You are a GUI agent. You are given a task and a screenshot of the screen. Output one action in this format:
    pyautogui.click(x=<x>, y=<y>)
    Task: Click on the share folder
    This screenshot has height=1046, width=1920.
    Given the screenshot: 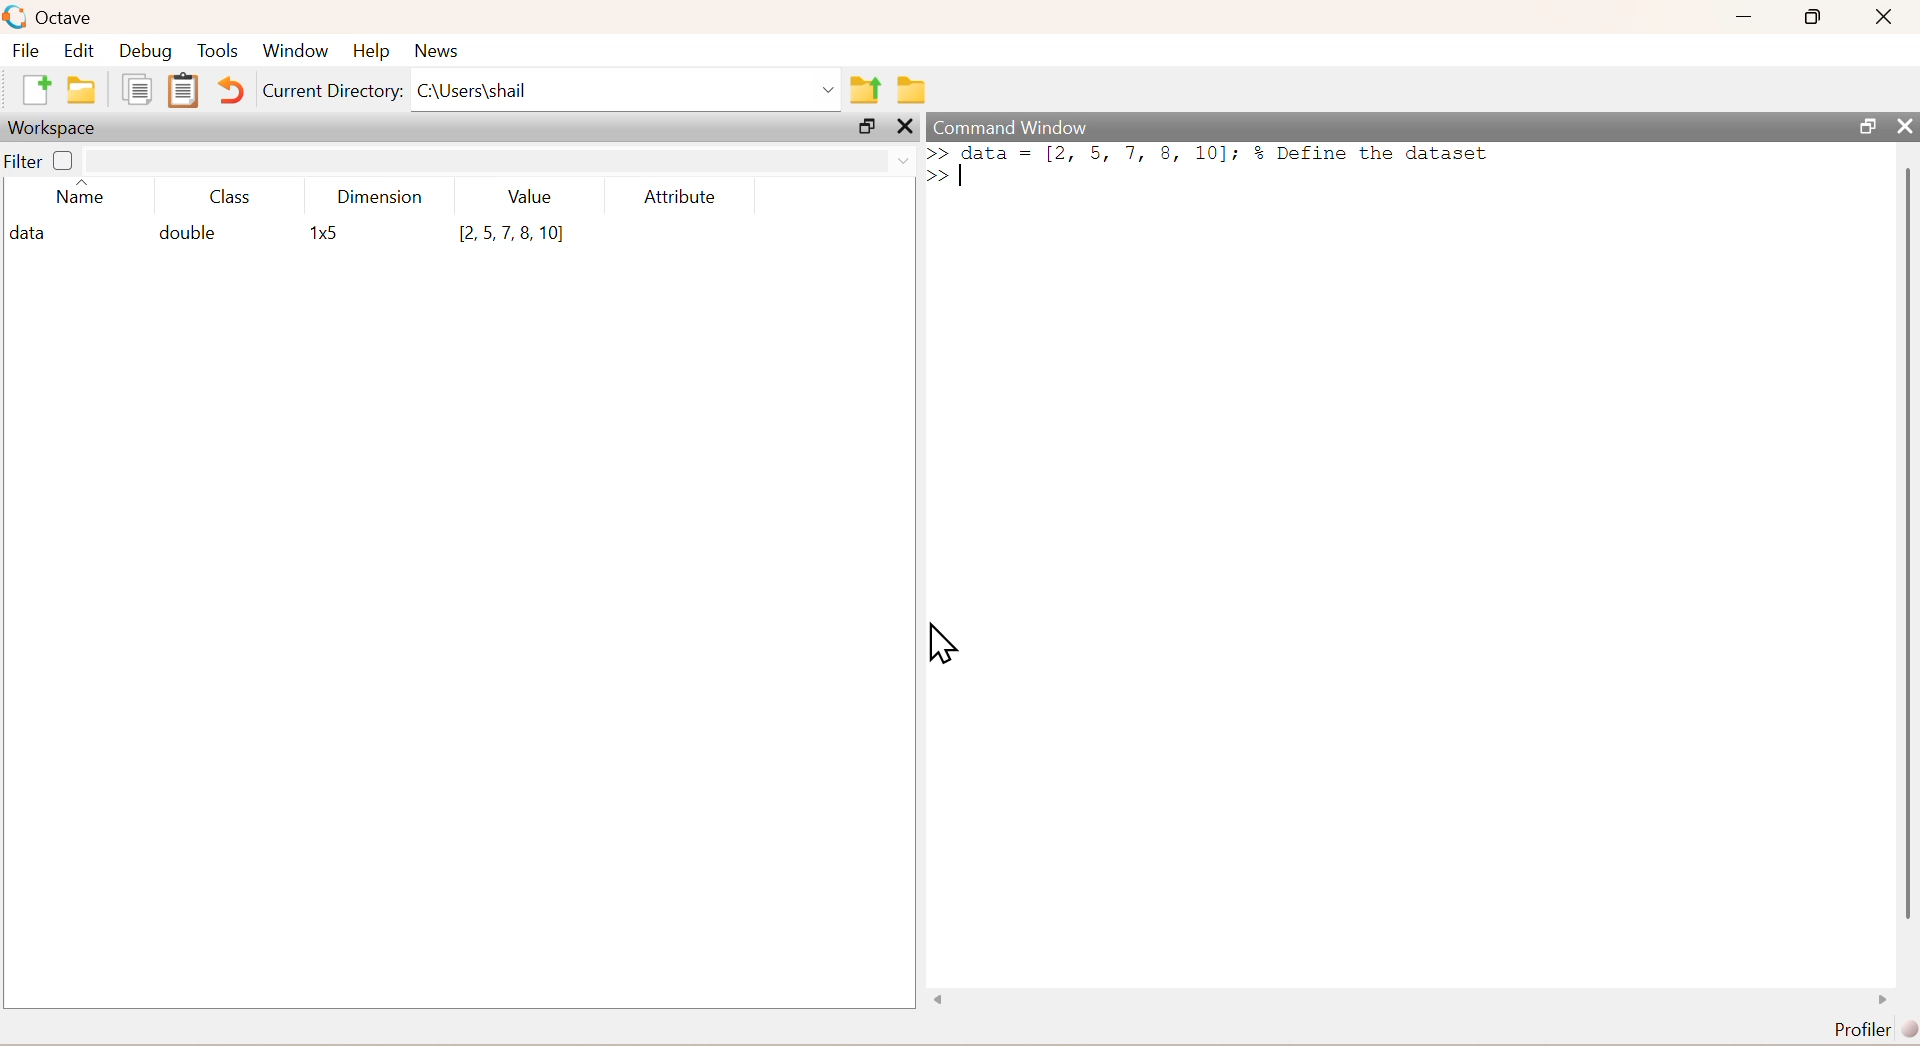 What is the action you would take?
    pyautogui.click(x=866, y=90)
    